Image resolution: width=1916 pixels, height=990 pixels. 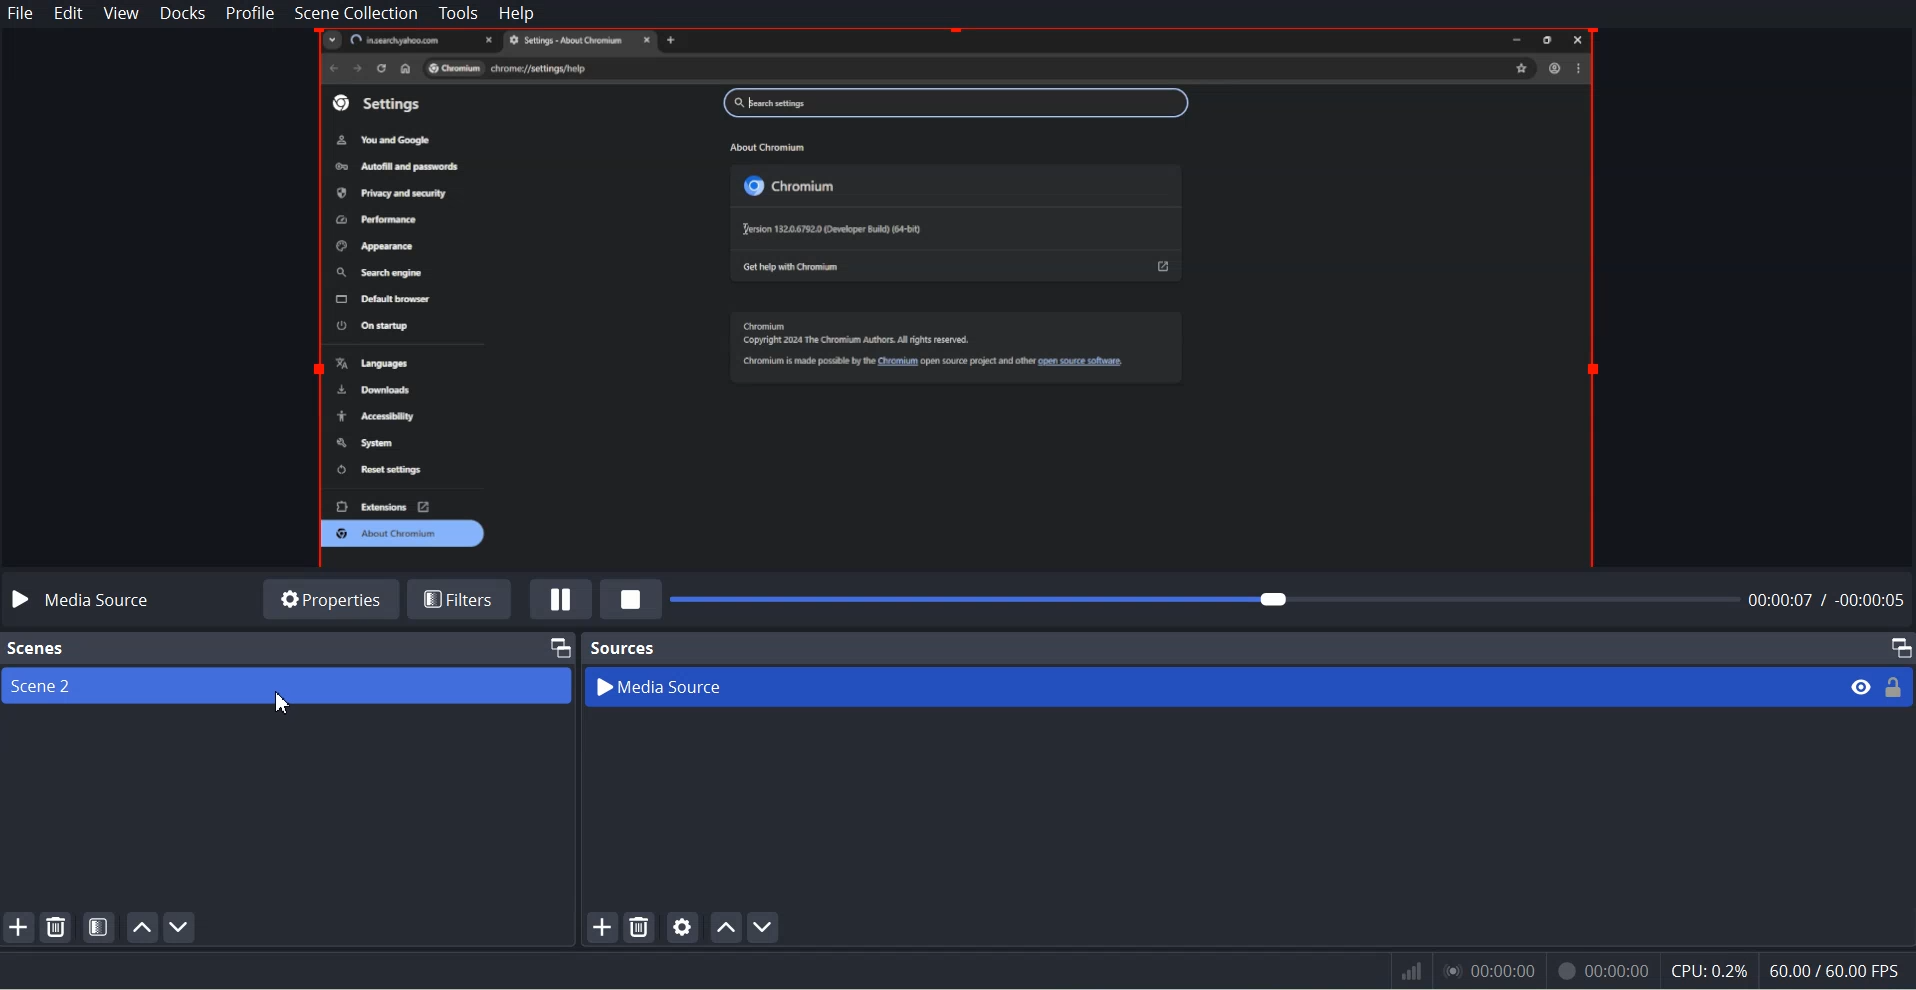 What do you see at coordinates (289, 707) in the screenshot?
I see `Cursor` at bounding box center [289, 707].